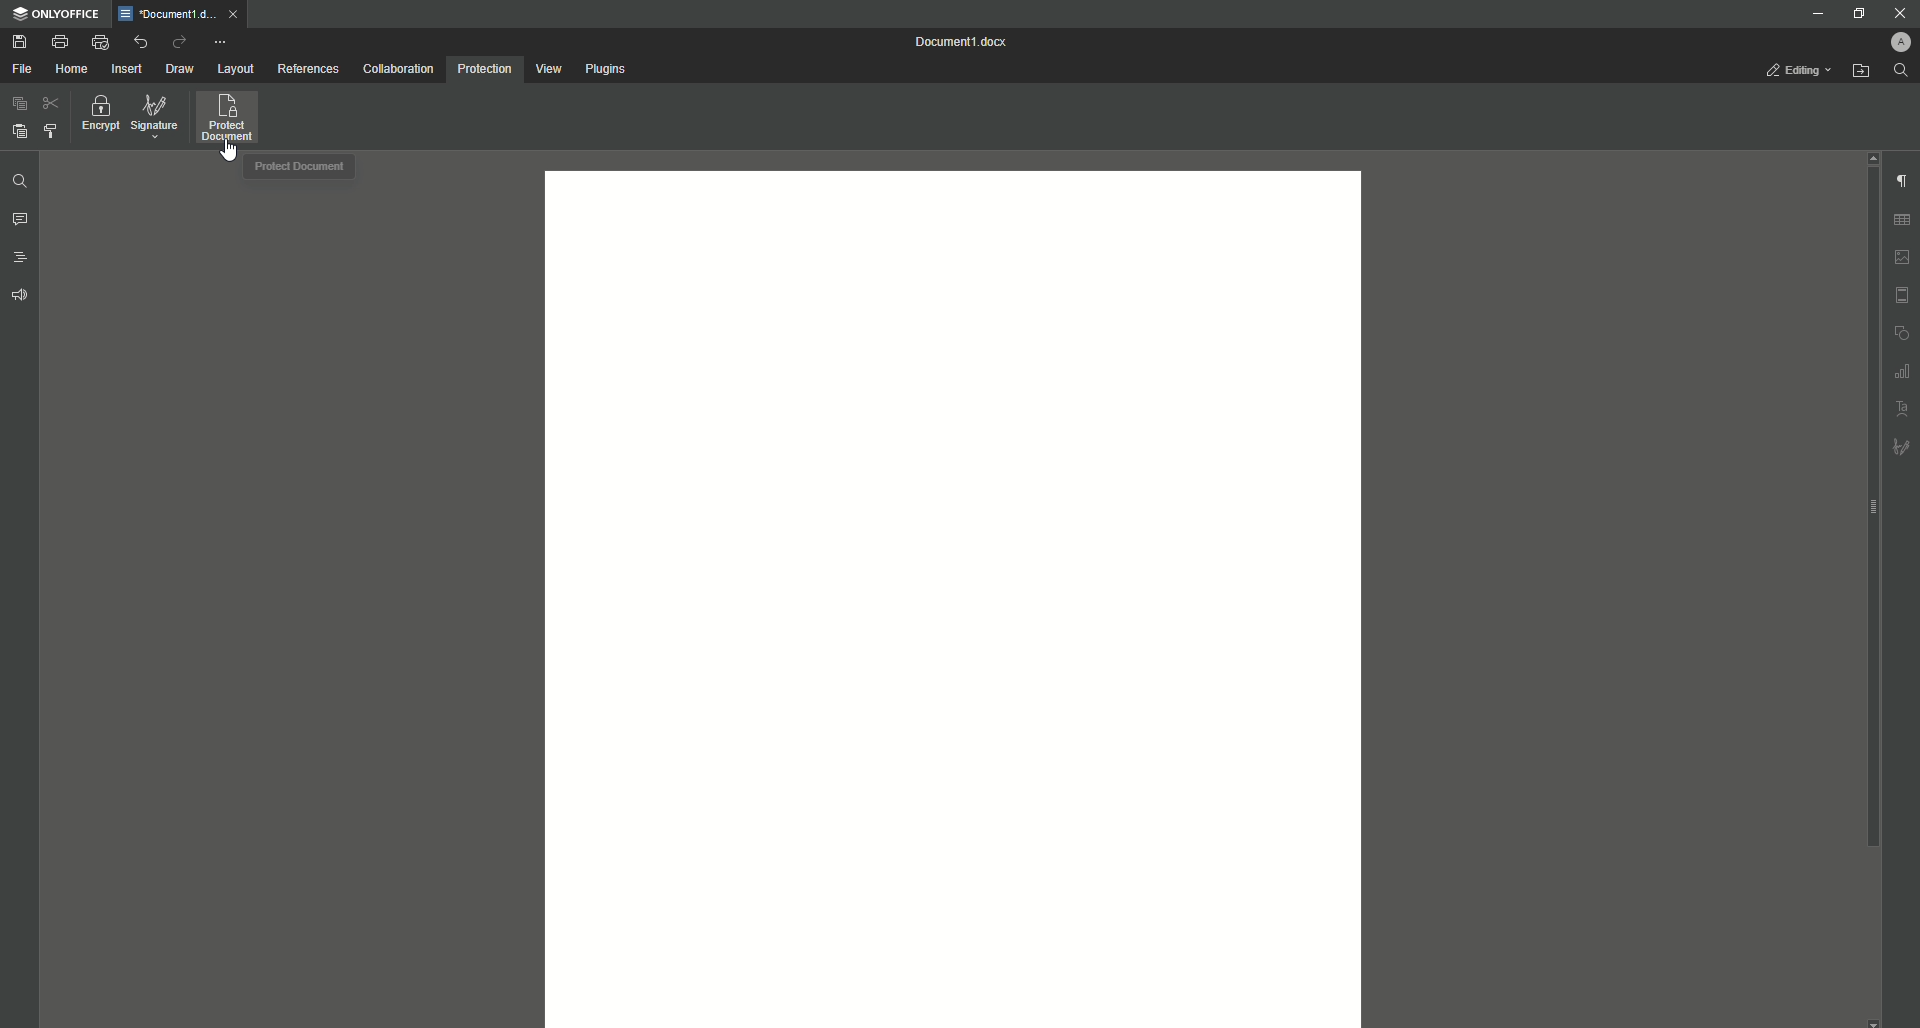 This screenshot has height=1028, width=1920. I want to click on Editing, so click(1798, 71).